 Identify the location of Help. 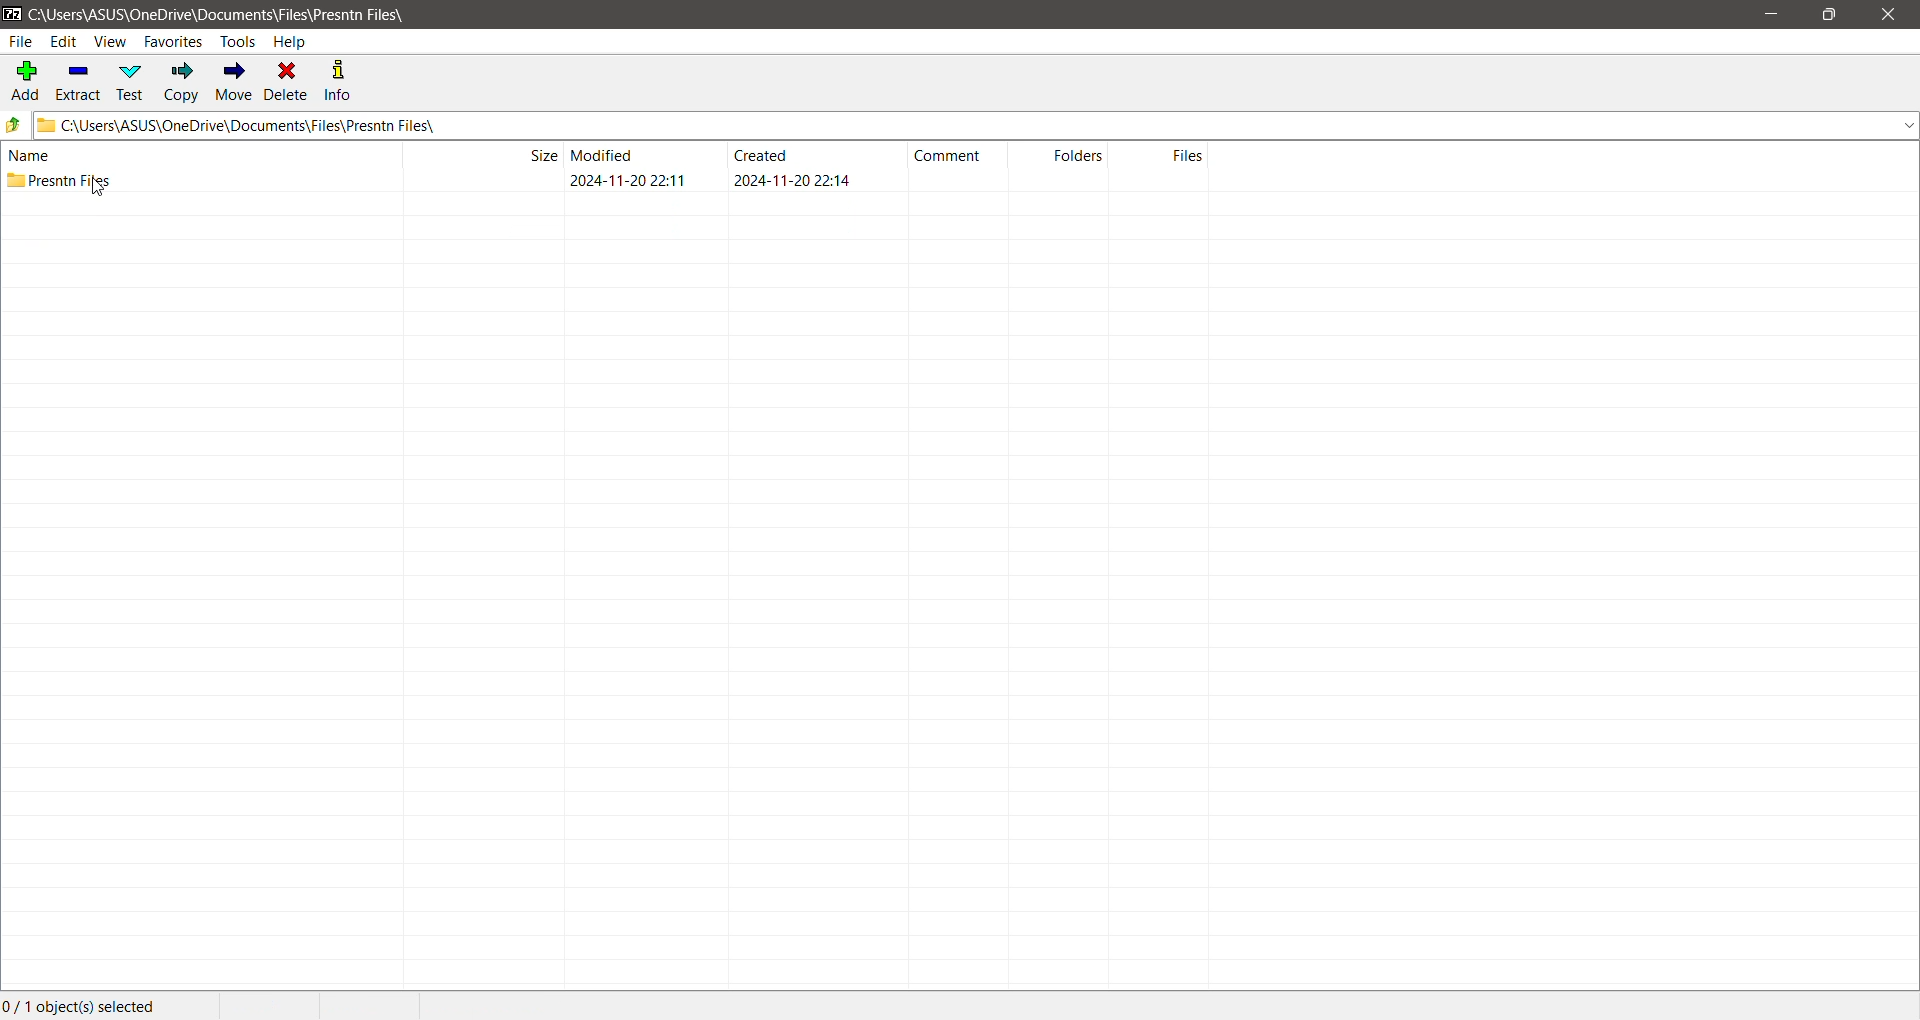
(292, 41).